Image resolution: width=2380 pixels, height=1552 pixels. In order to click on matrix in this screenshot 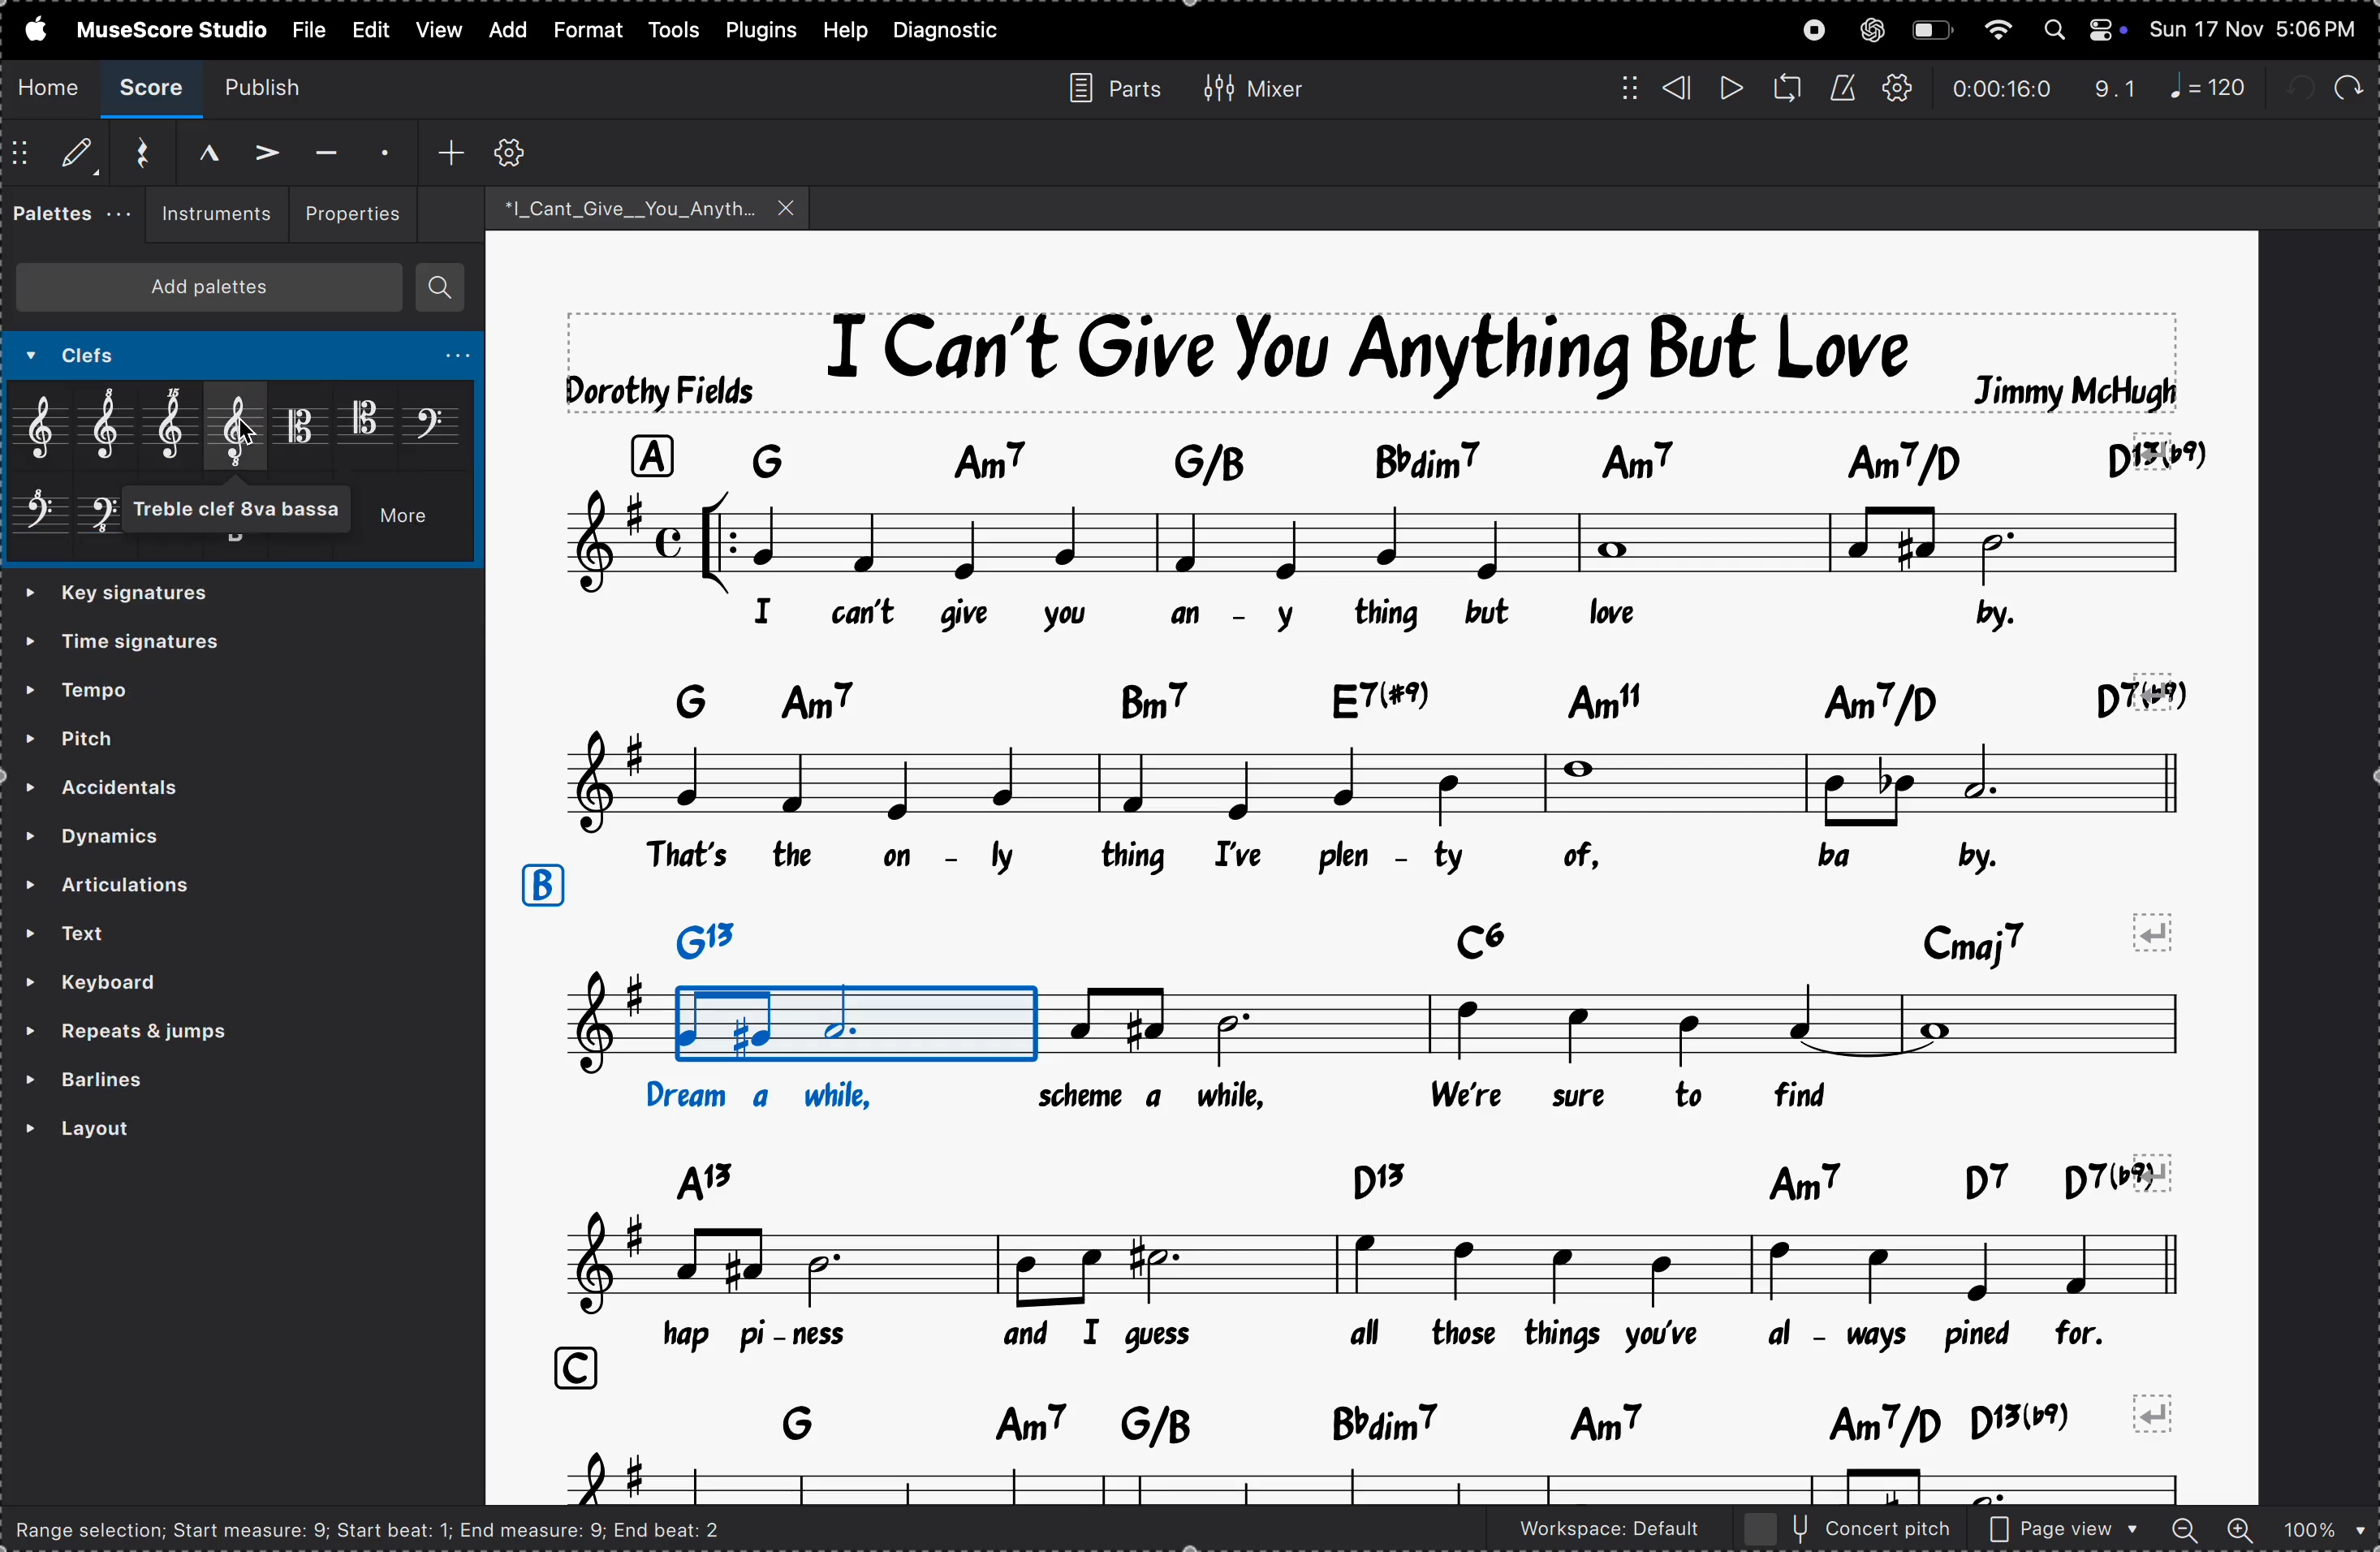, I will do `click(1620, 86)`.